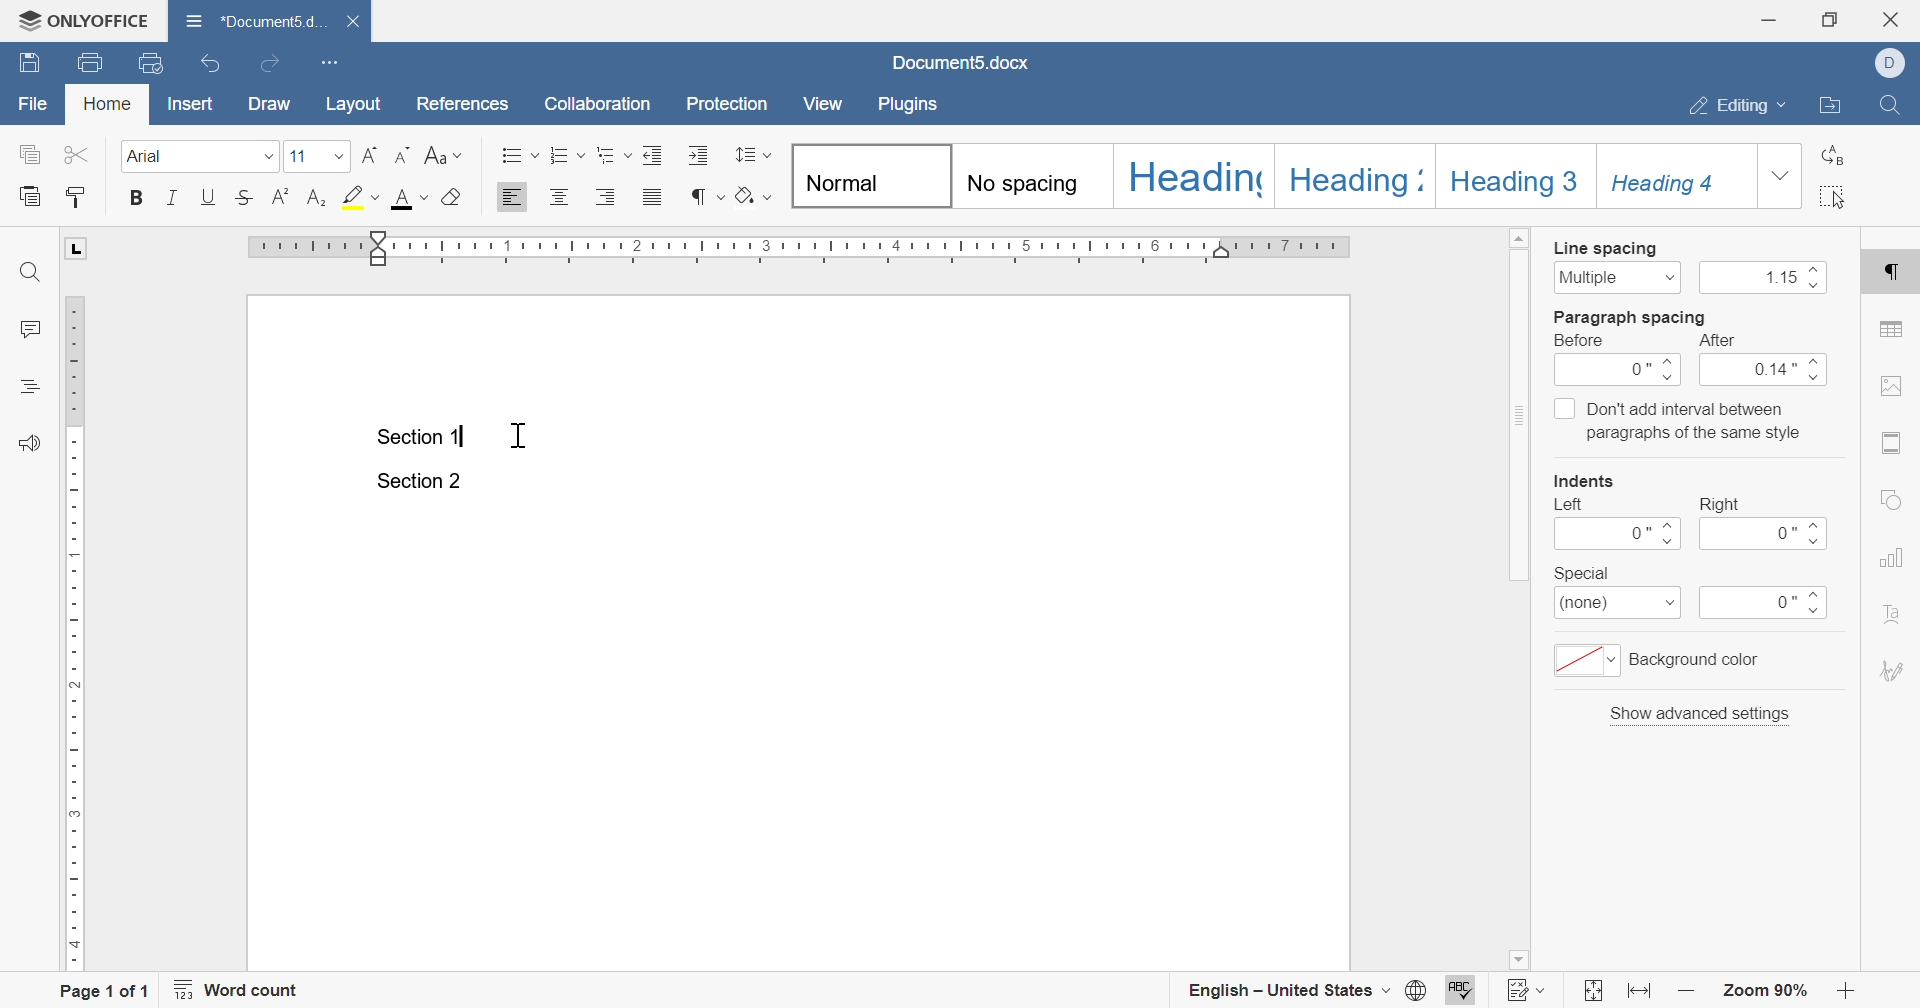 The width and height of the screenshot is (1920, 1008). I want to click on replace, so click(1834, 156).